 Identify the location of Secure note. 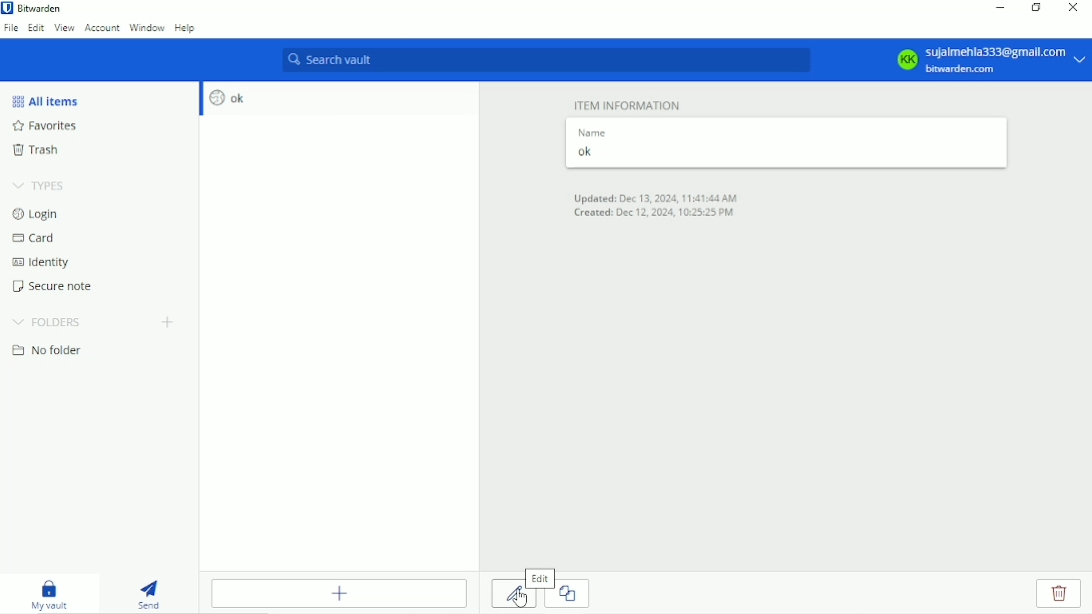
(55, 286).